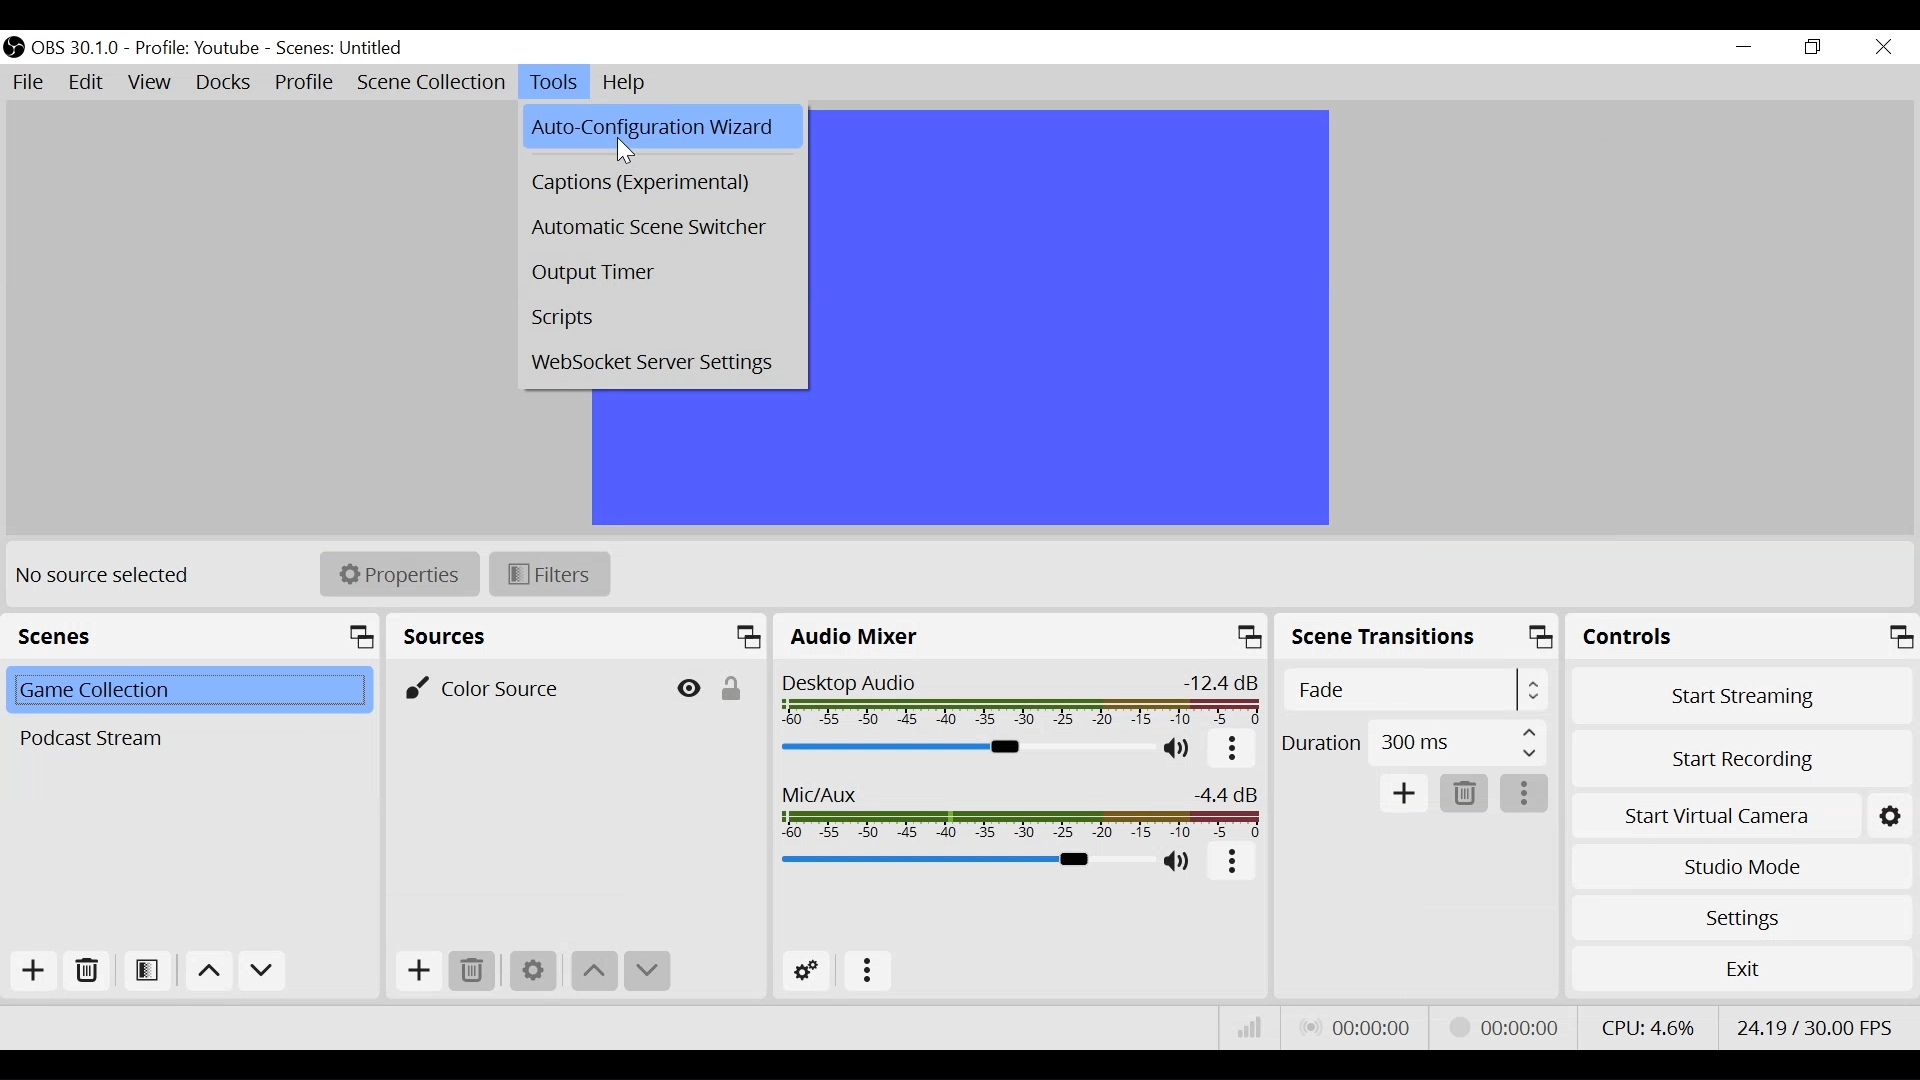  I want to click on Mic Slider, so click(962, 861).